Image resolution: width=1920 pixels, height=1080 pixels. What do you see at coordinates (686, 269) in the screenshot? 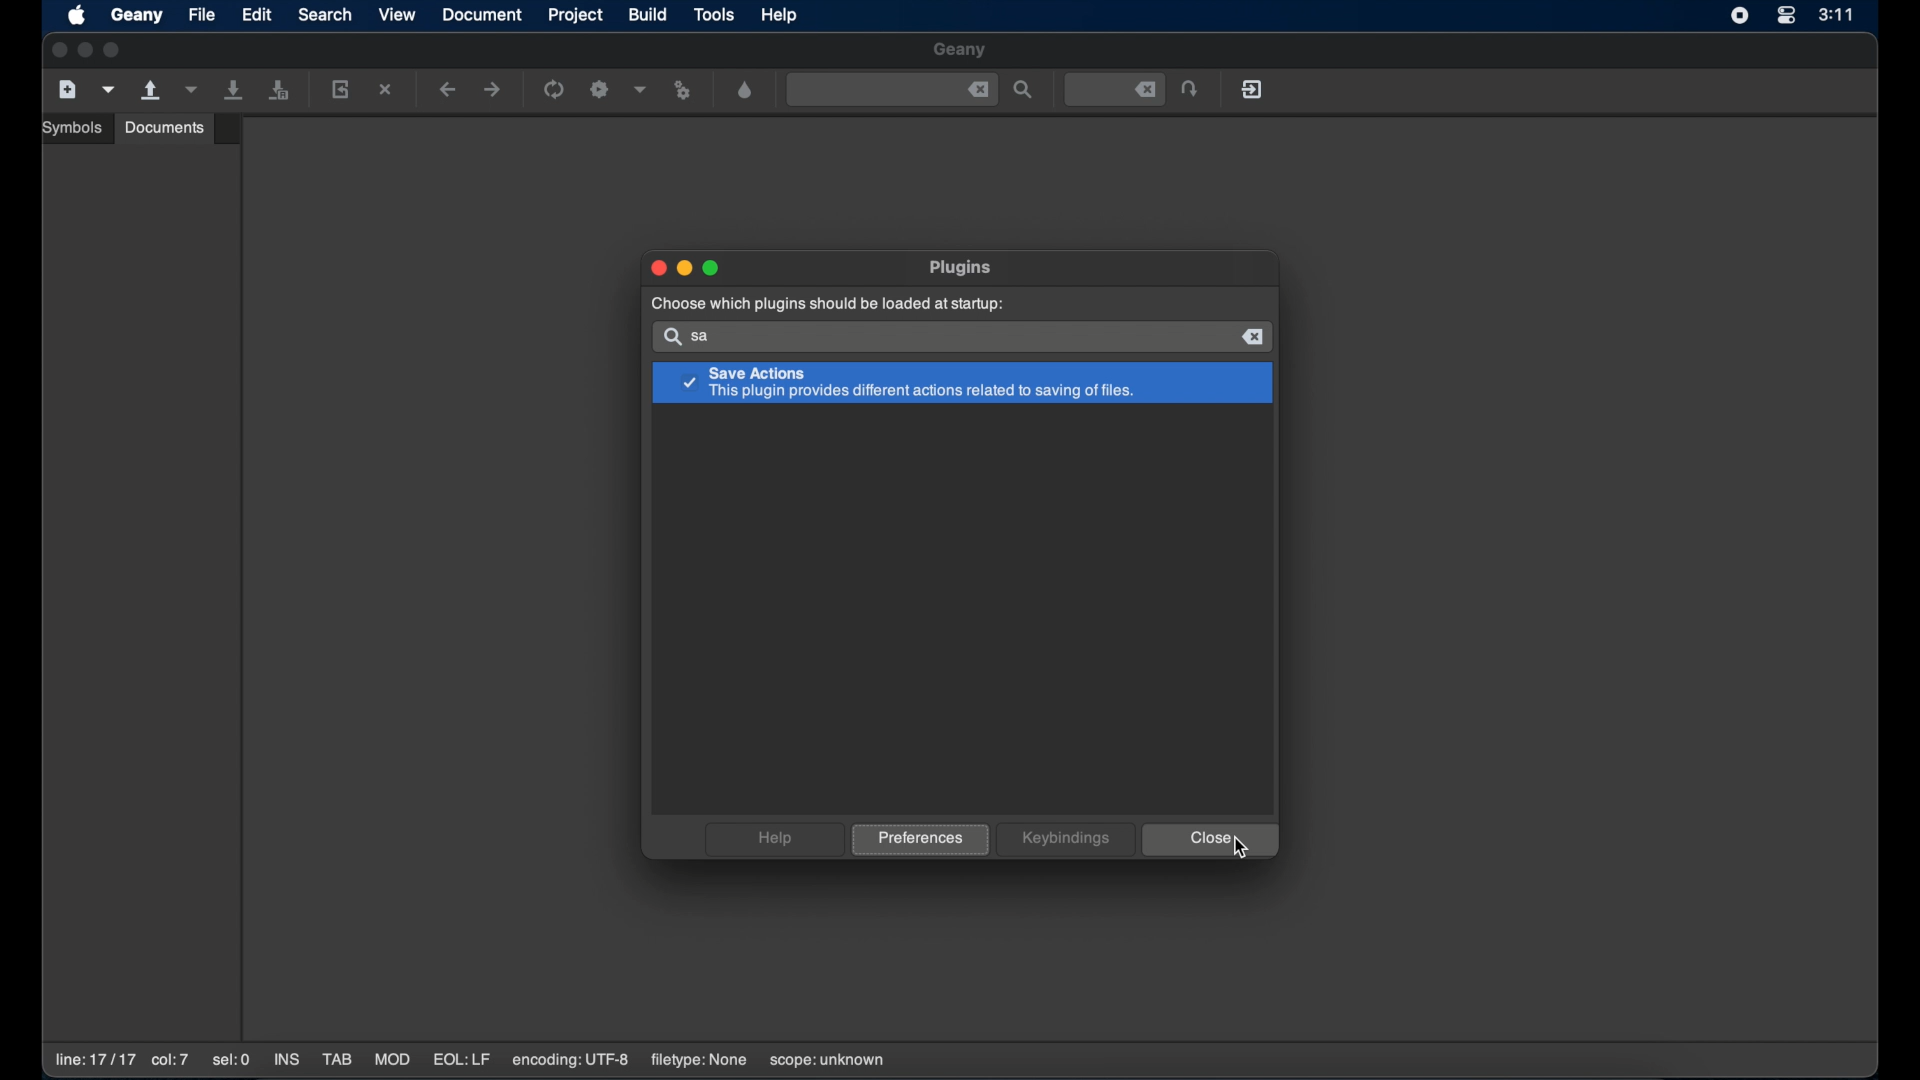
I see `minimize` at bounding box center [686, 269].